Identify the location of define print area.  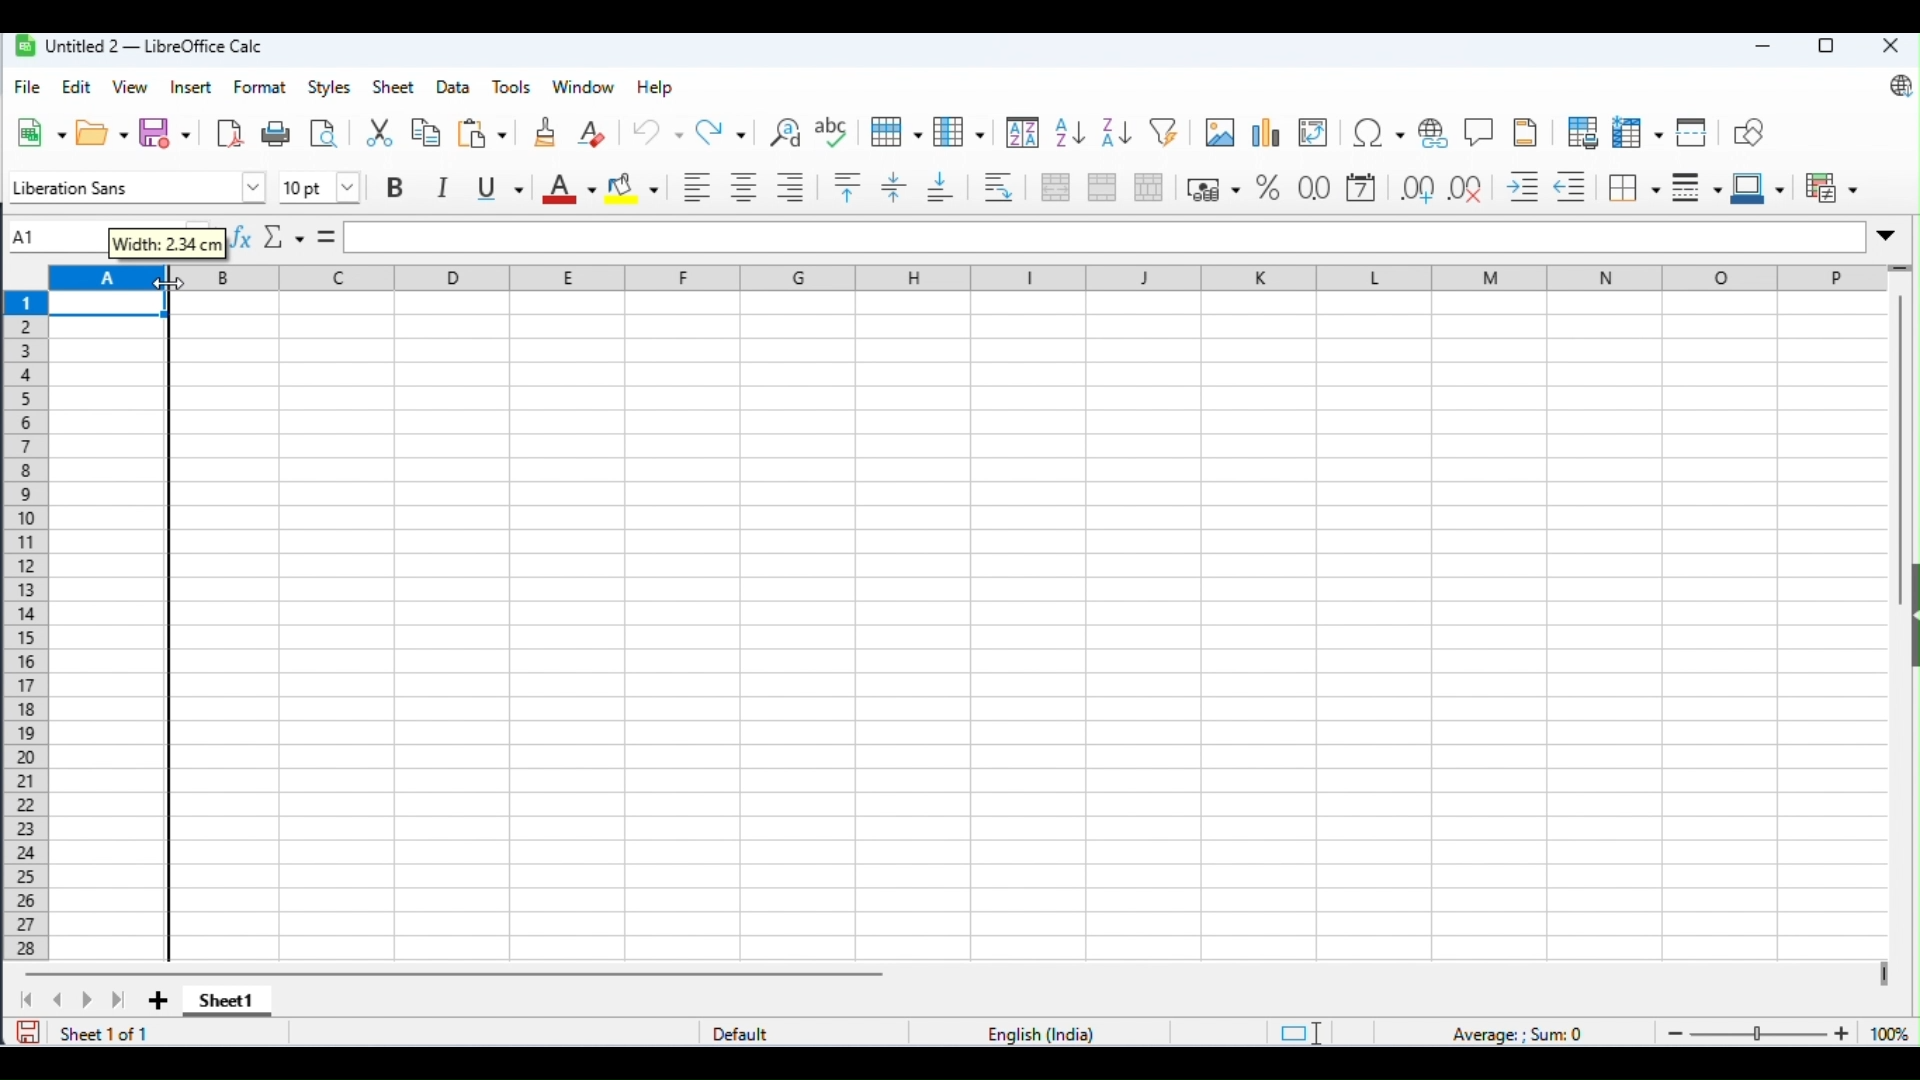
(1583, 131).